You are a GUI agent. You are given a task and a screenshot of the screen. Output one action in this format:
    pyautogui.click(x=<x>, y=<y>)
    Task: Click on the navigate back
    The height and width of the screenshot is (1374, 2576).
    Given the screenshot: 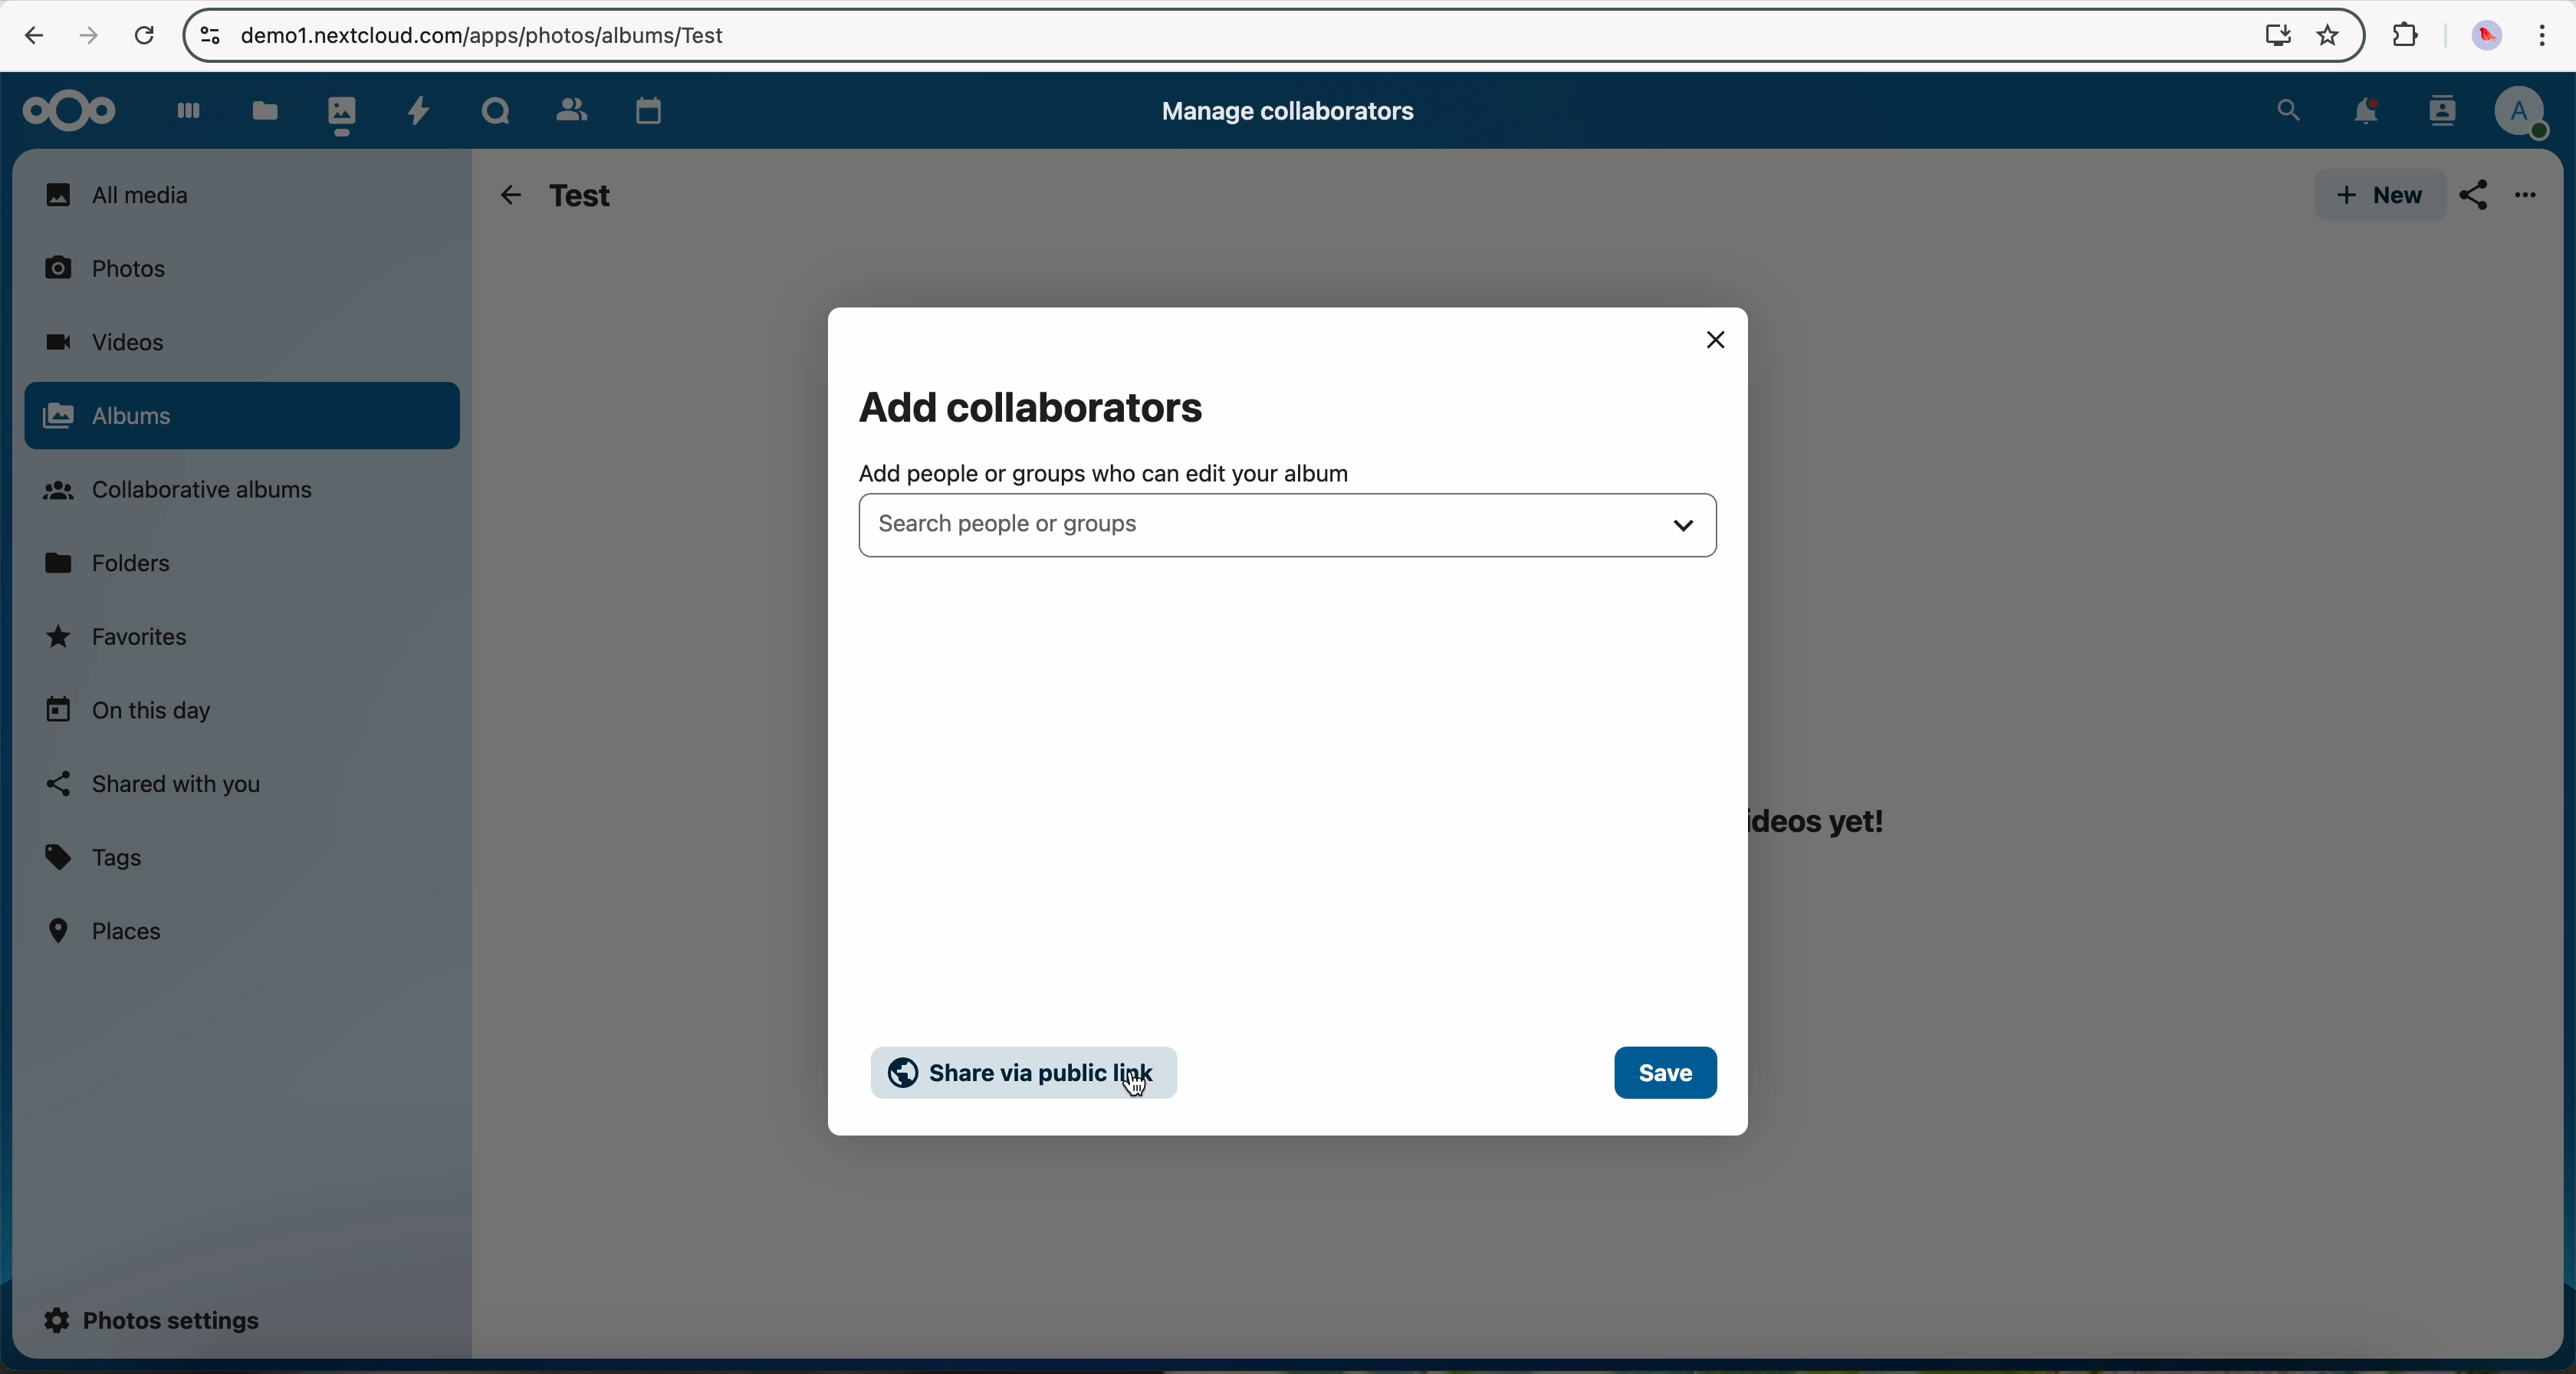 What is the action you would take?
    pyautogui.click(x=26, y=33)
    